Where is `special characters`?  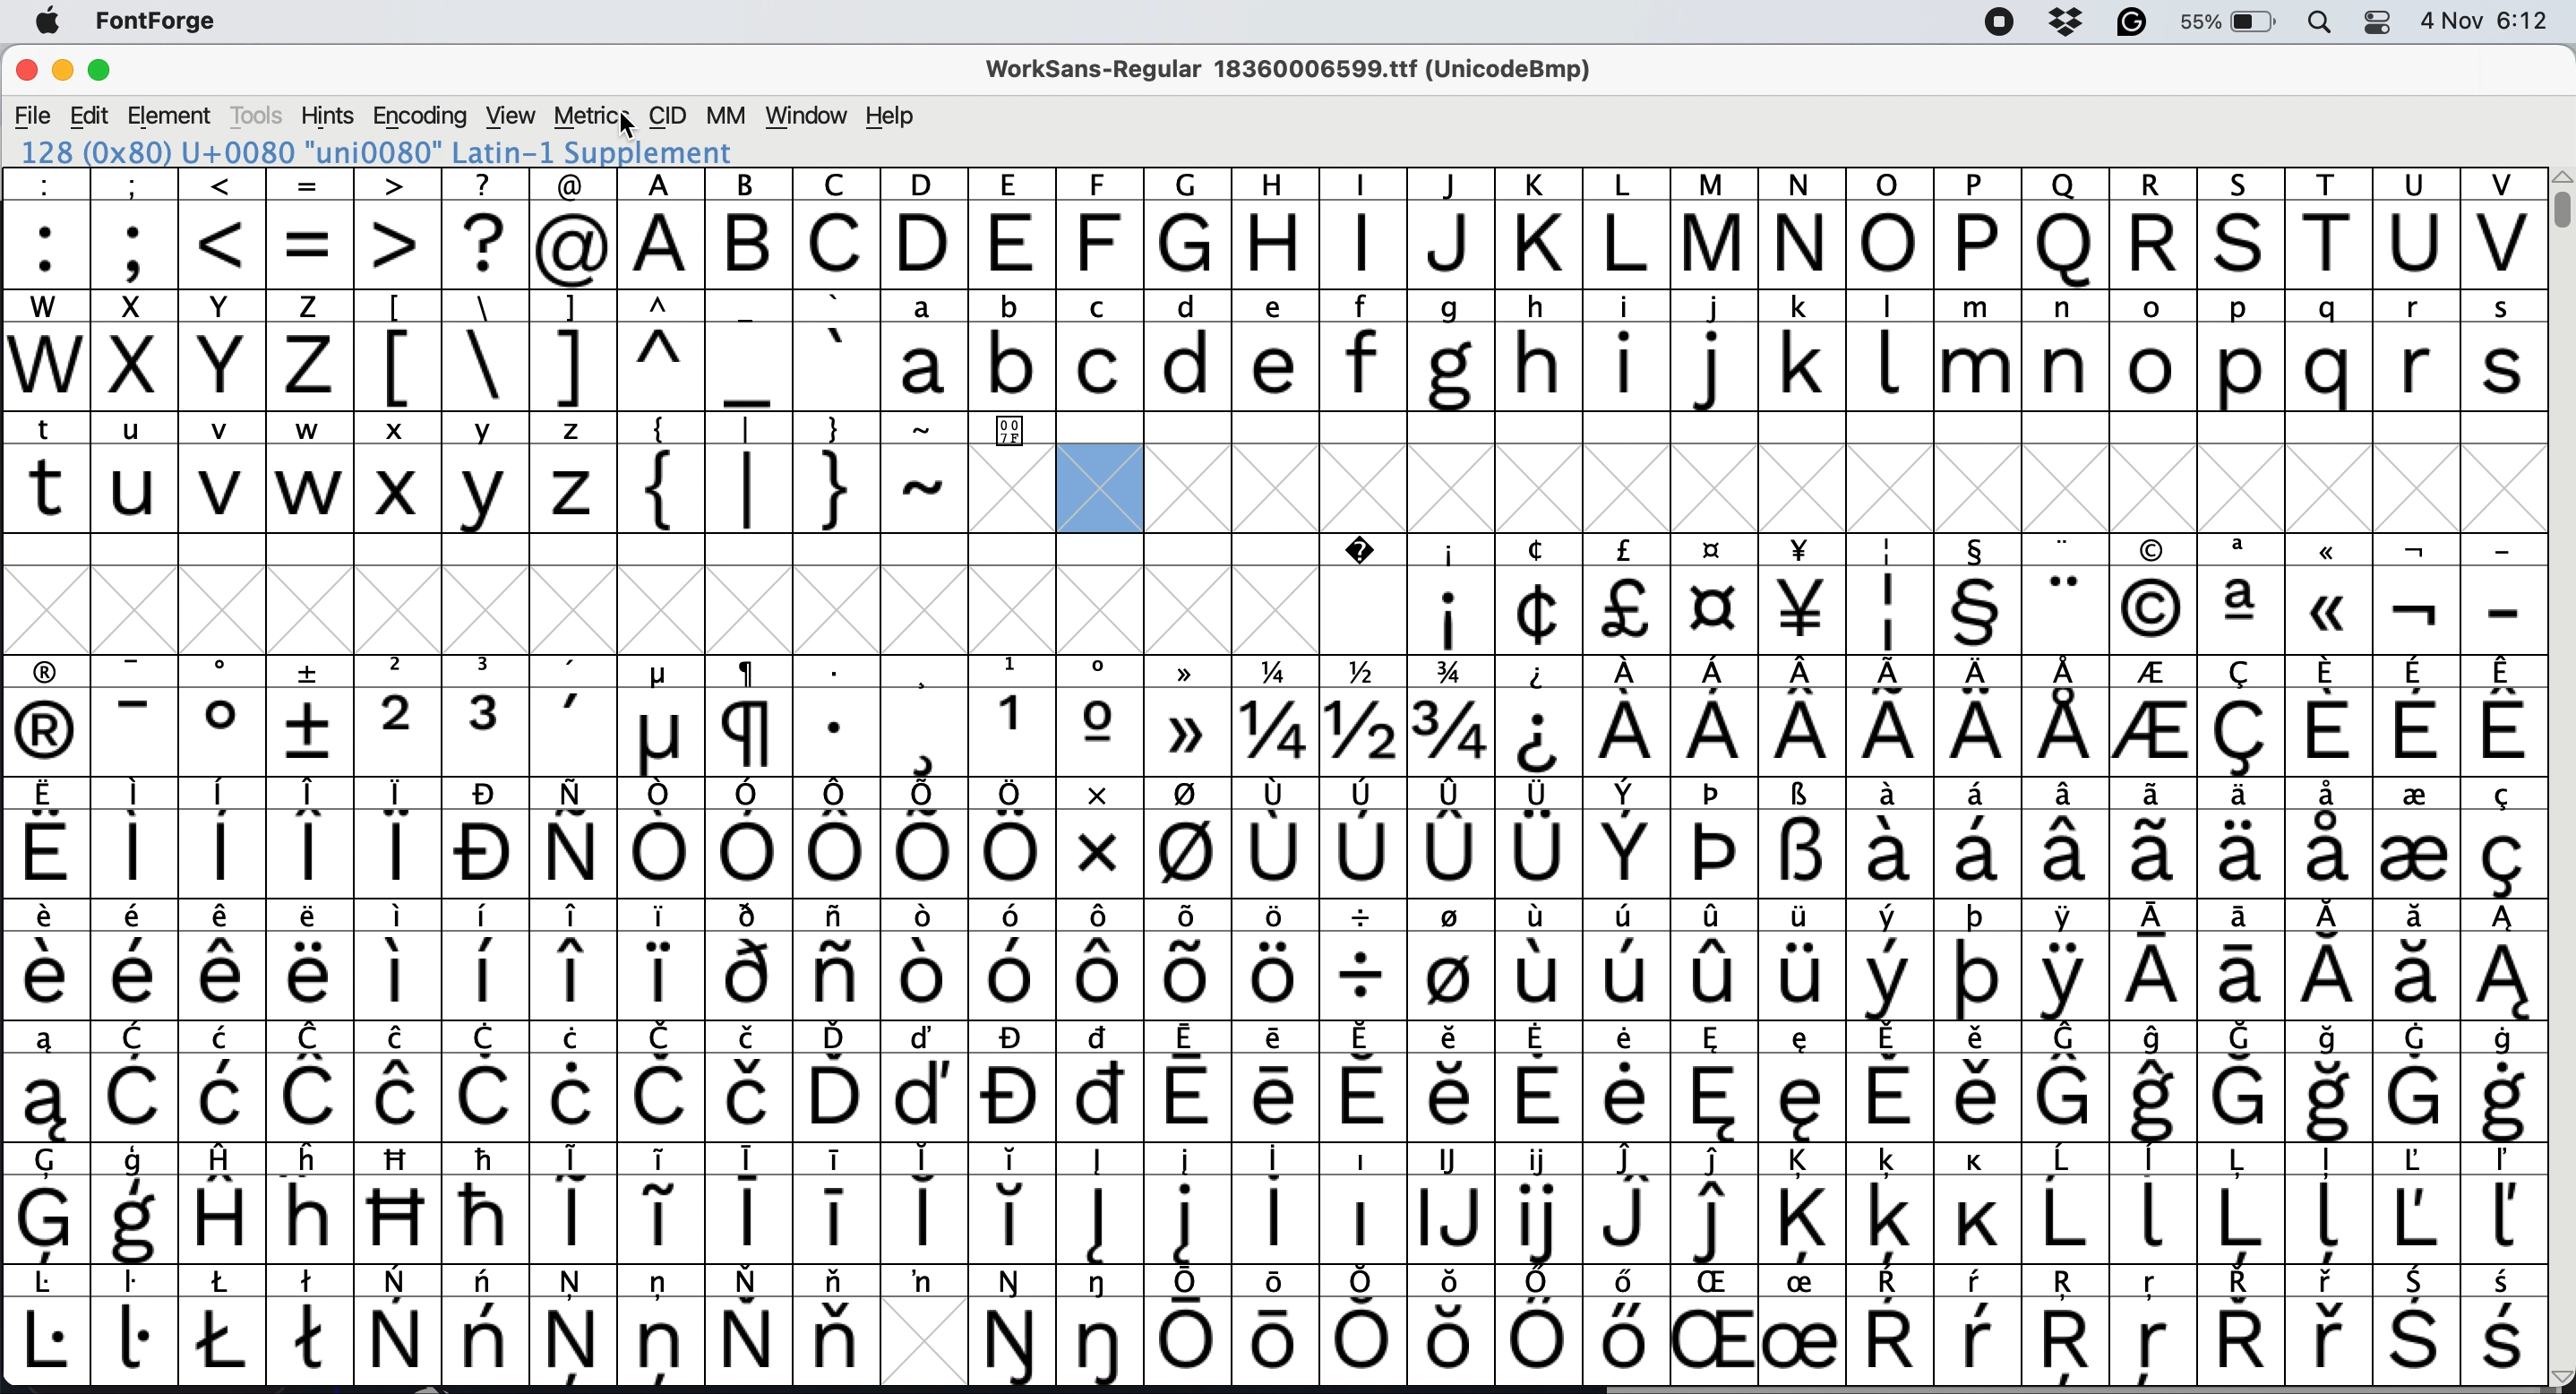 special characters is located at coordinates (618, 366).